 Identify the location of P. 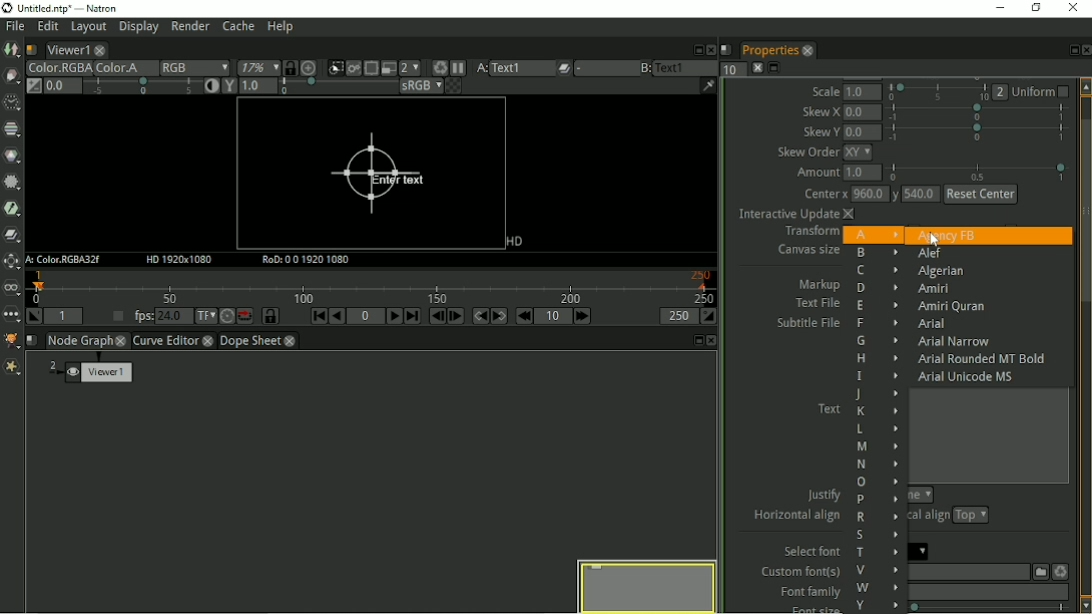
(878, 500).